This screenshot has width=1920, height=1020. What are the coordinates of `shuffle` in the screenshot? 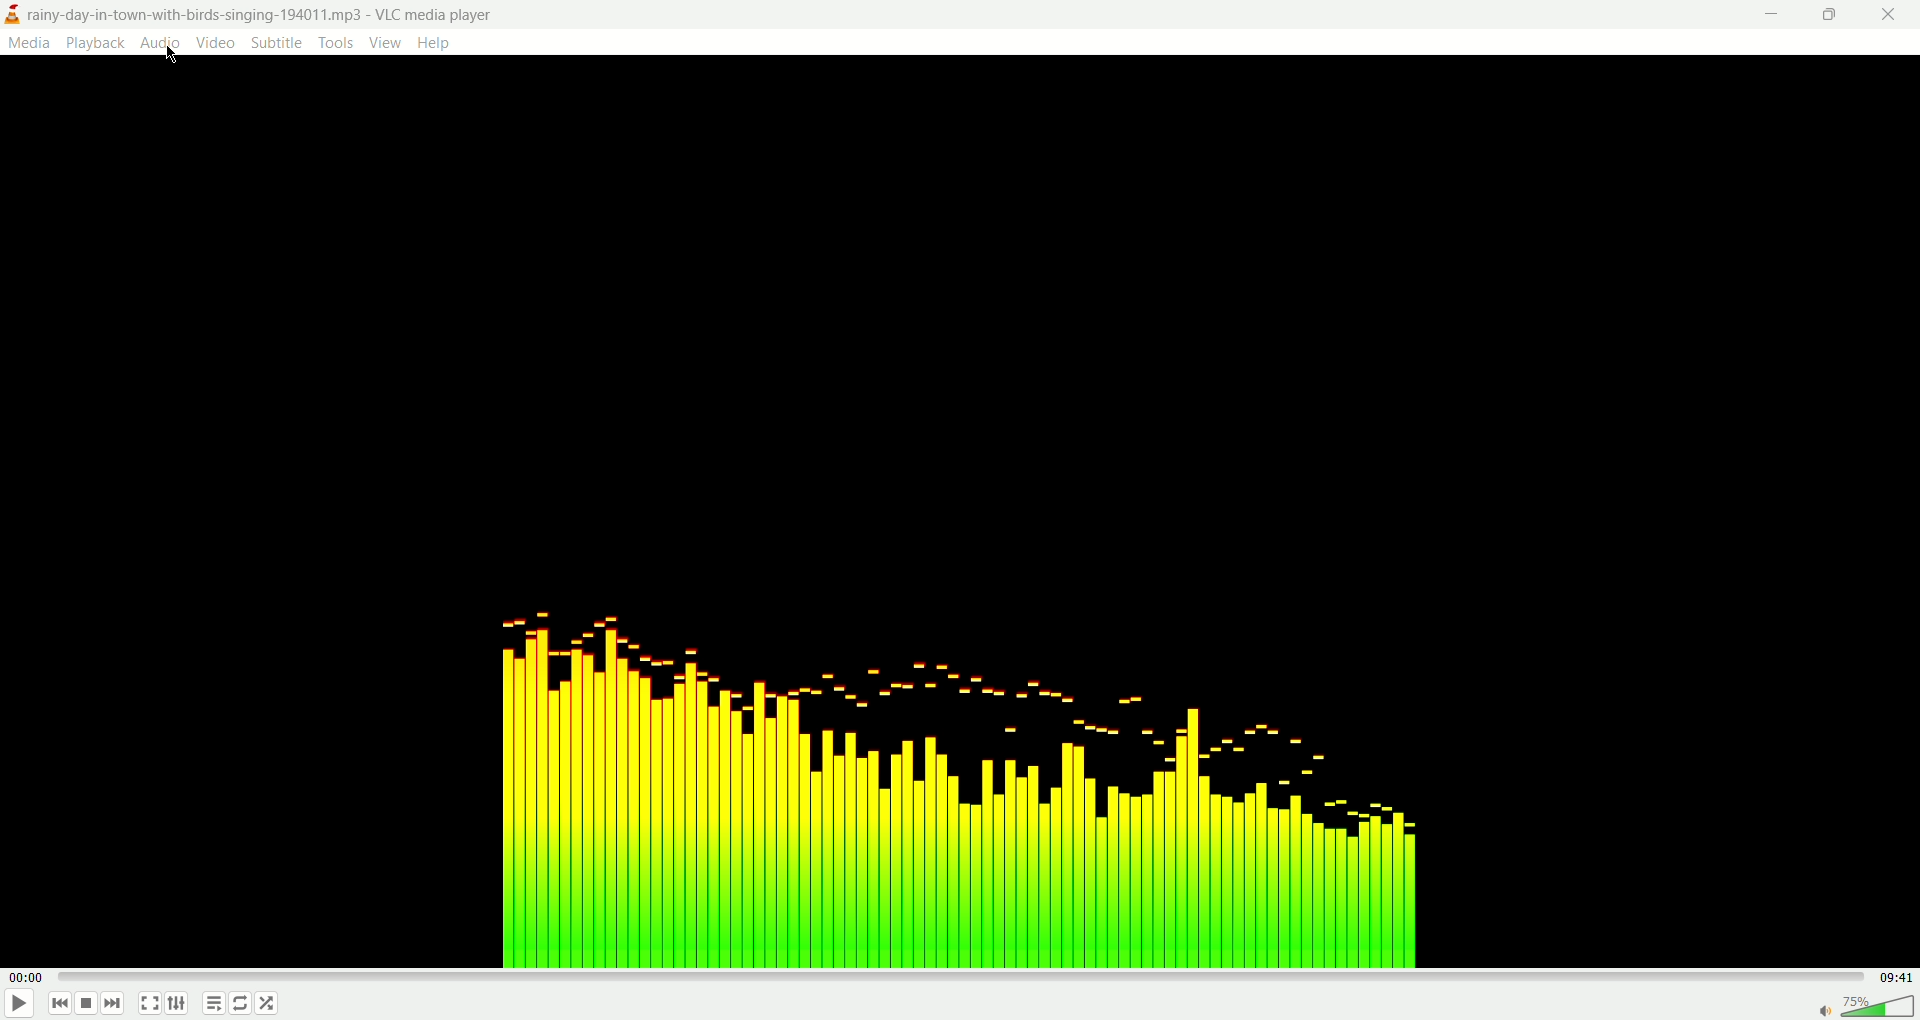 It's located at (266, 1002).